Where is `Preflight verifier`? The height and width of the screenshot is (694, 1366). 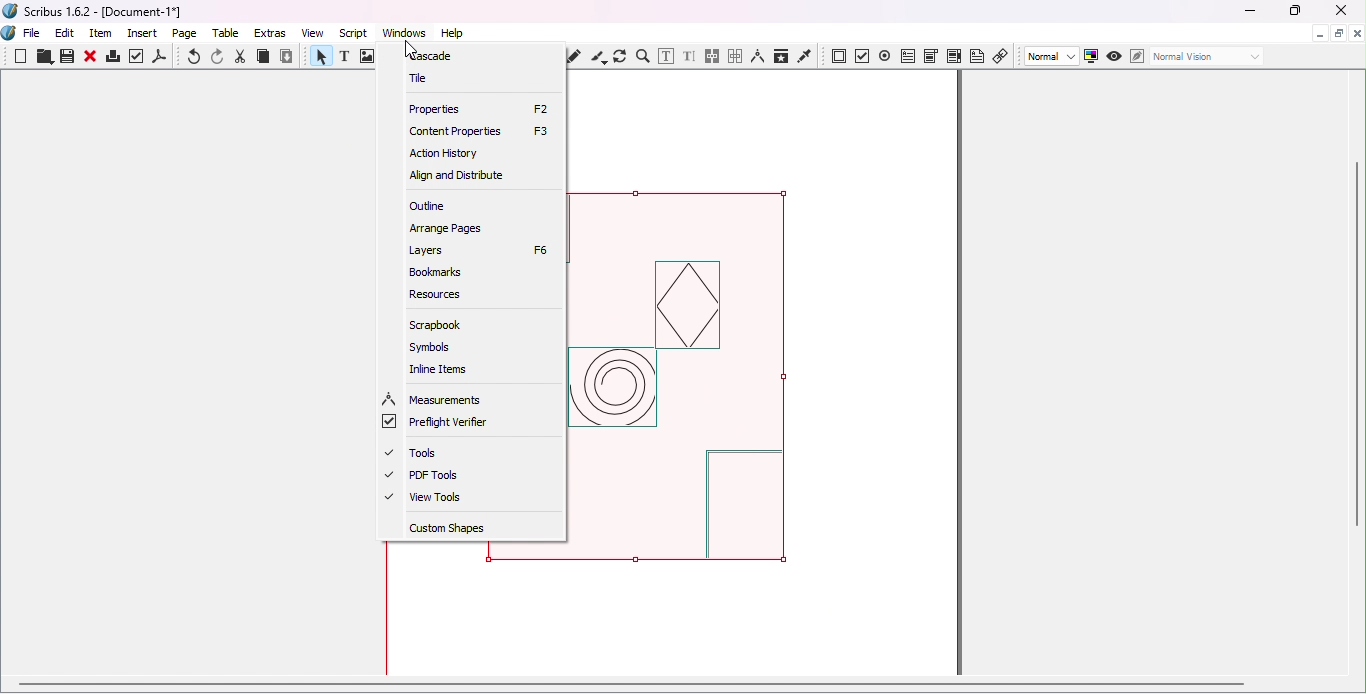 Preflight verifier is located at coordinates (137, 59).